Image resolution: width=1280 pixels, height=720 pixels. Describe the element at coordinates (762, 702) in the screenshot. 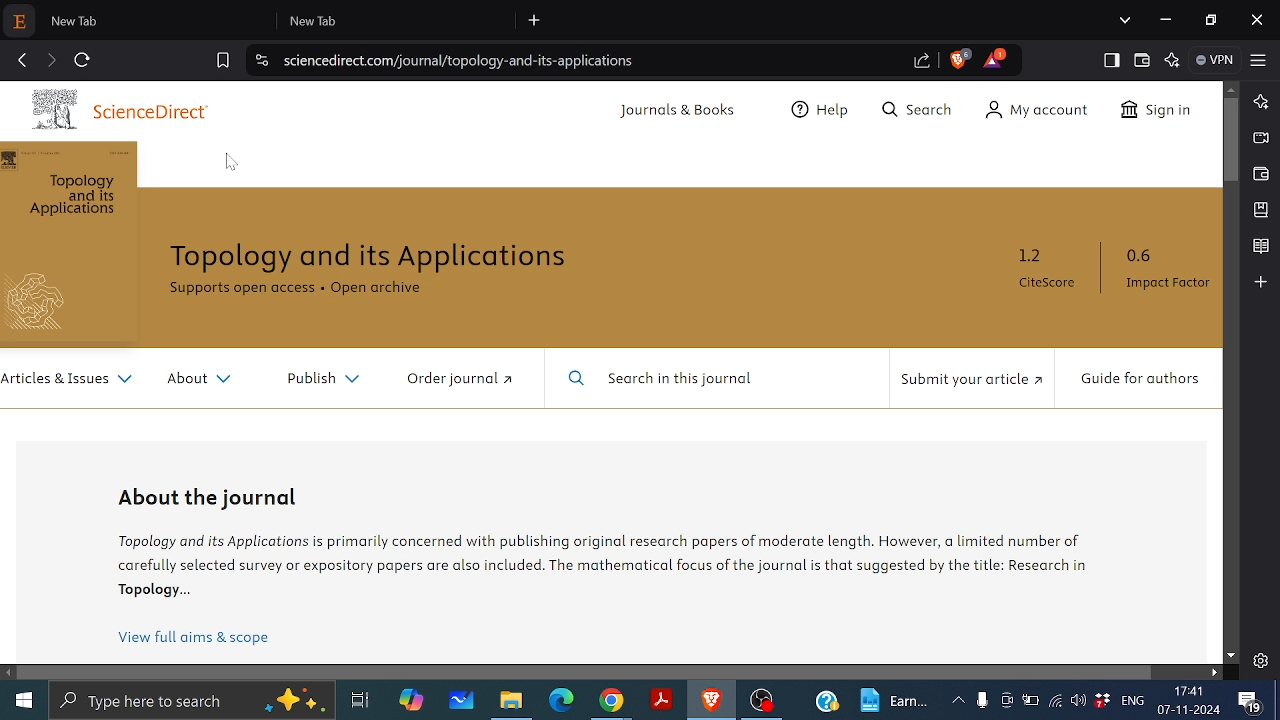

I see `OBS studio` at that location.